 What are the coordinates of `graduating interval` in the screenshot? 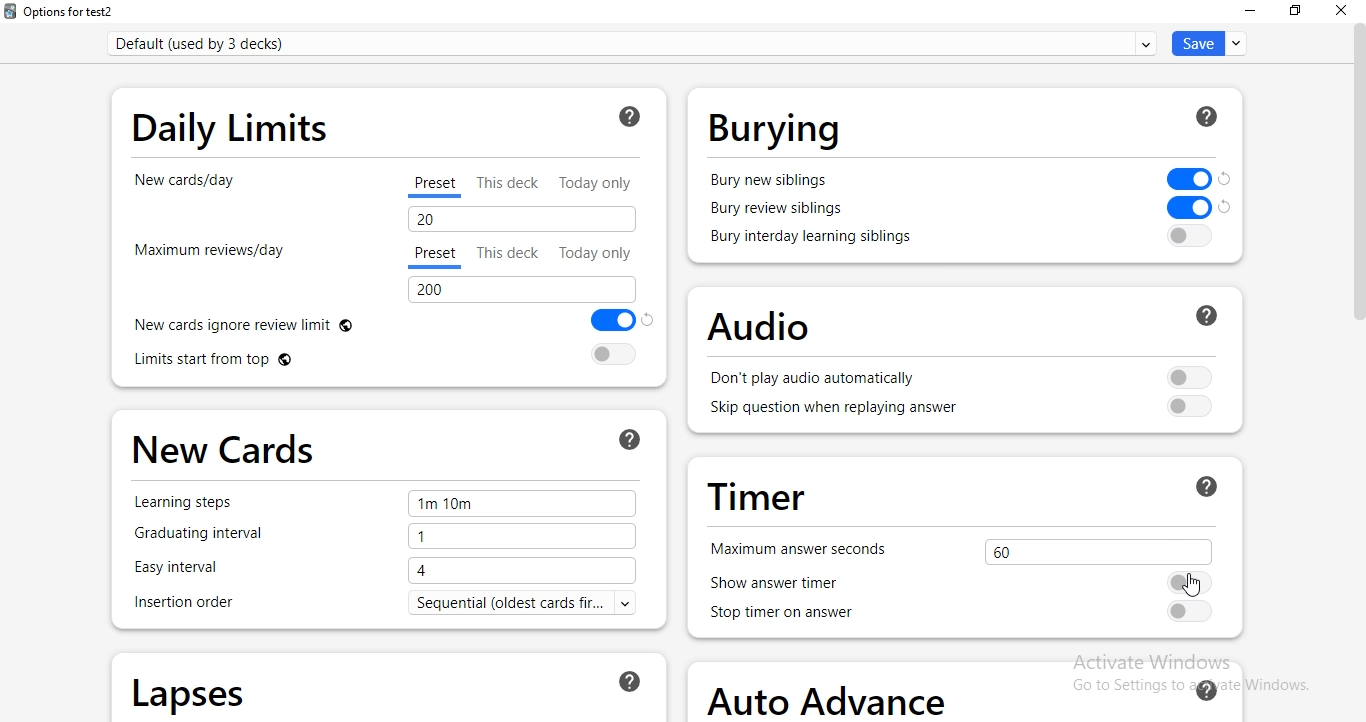 It's located at (198, 536).